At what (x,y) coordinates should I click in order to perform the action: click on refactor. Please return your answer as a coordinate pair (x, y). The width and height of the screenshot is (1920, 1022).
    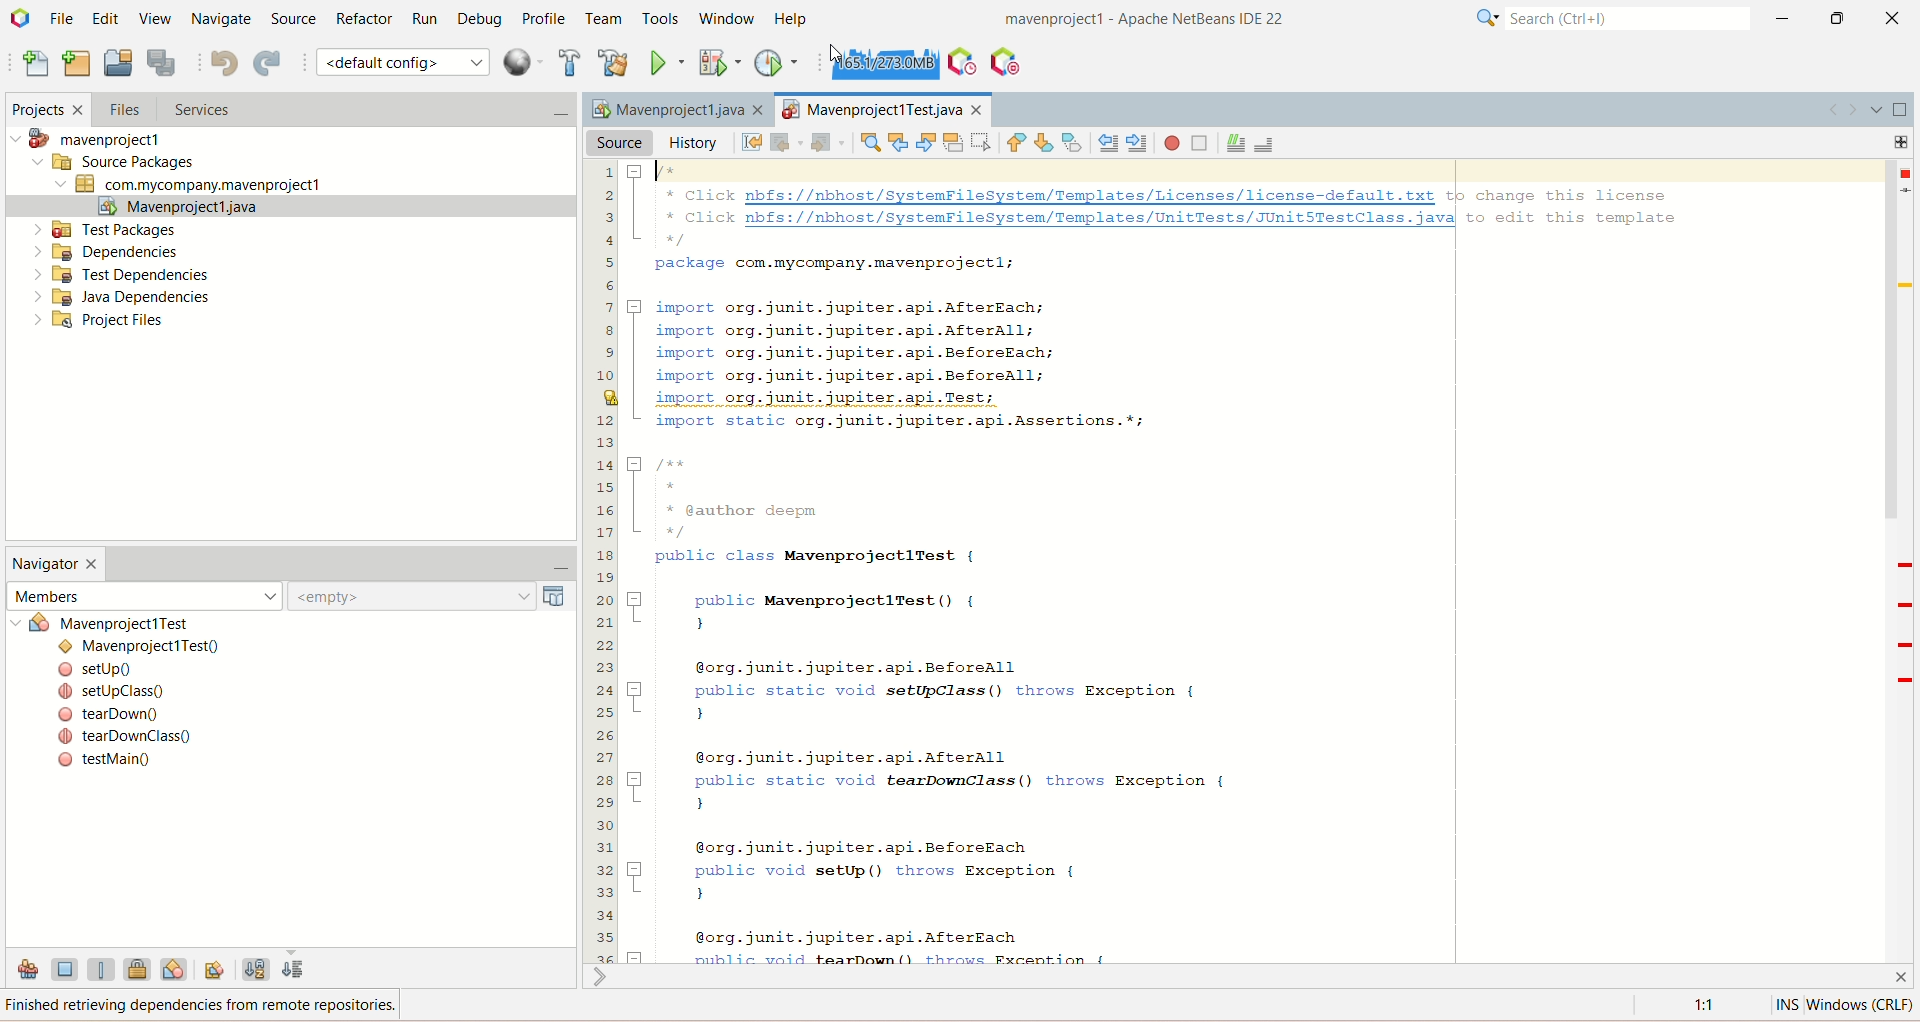
    Looking at the image, I should click on (364, 19).